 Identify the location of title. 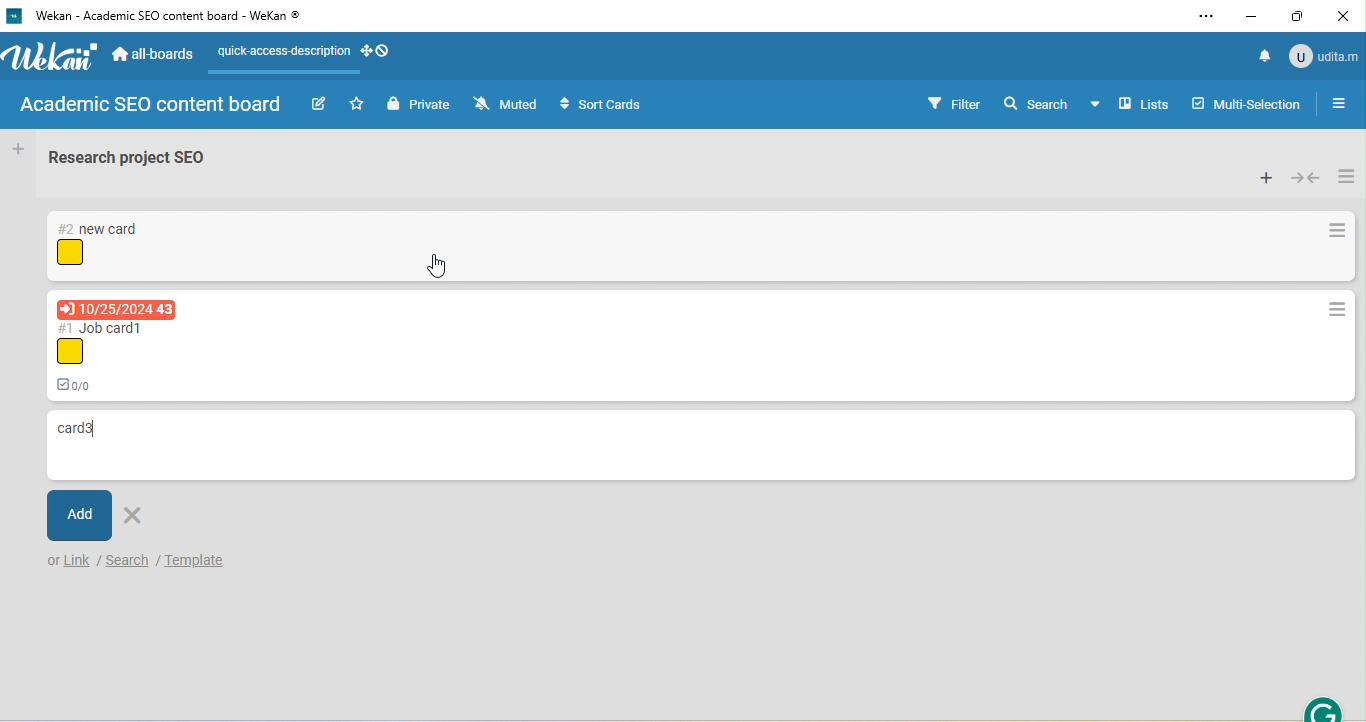
(161, 17).